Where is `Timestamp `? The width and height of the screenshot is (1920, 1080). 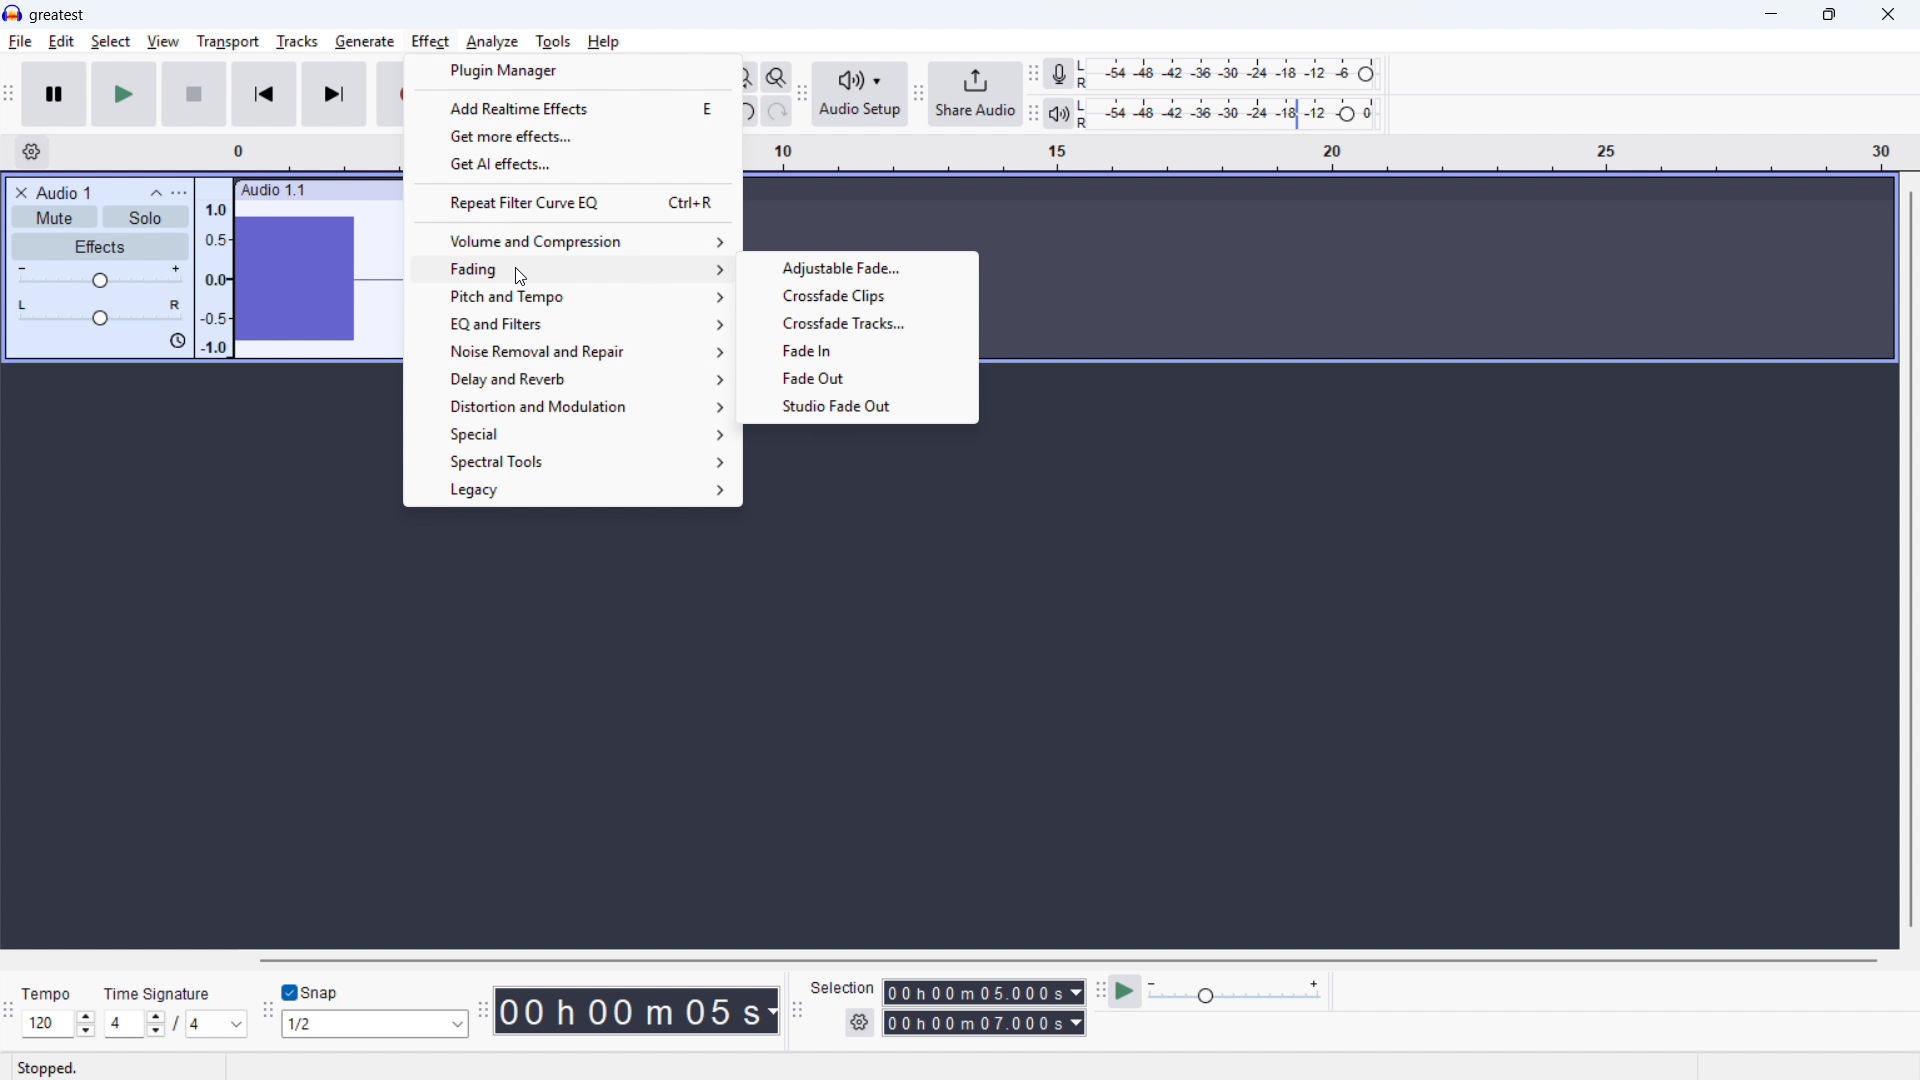
Timestamp  is located at coordinates (639, 1012).